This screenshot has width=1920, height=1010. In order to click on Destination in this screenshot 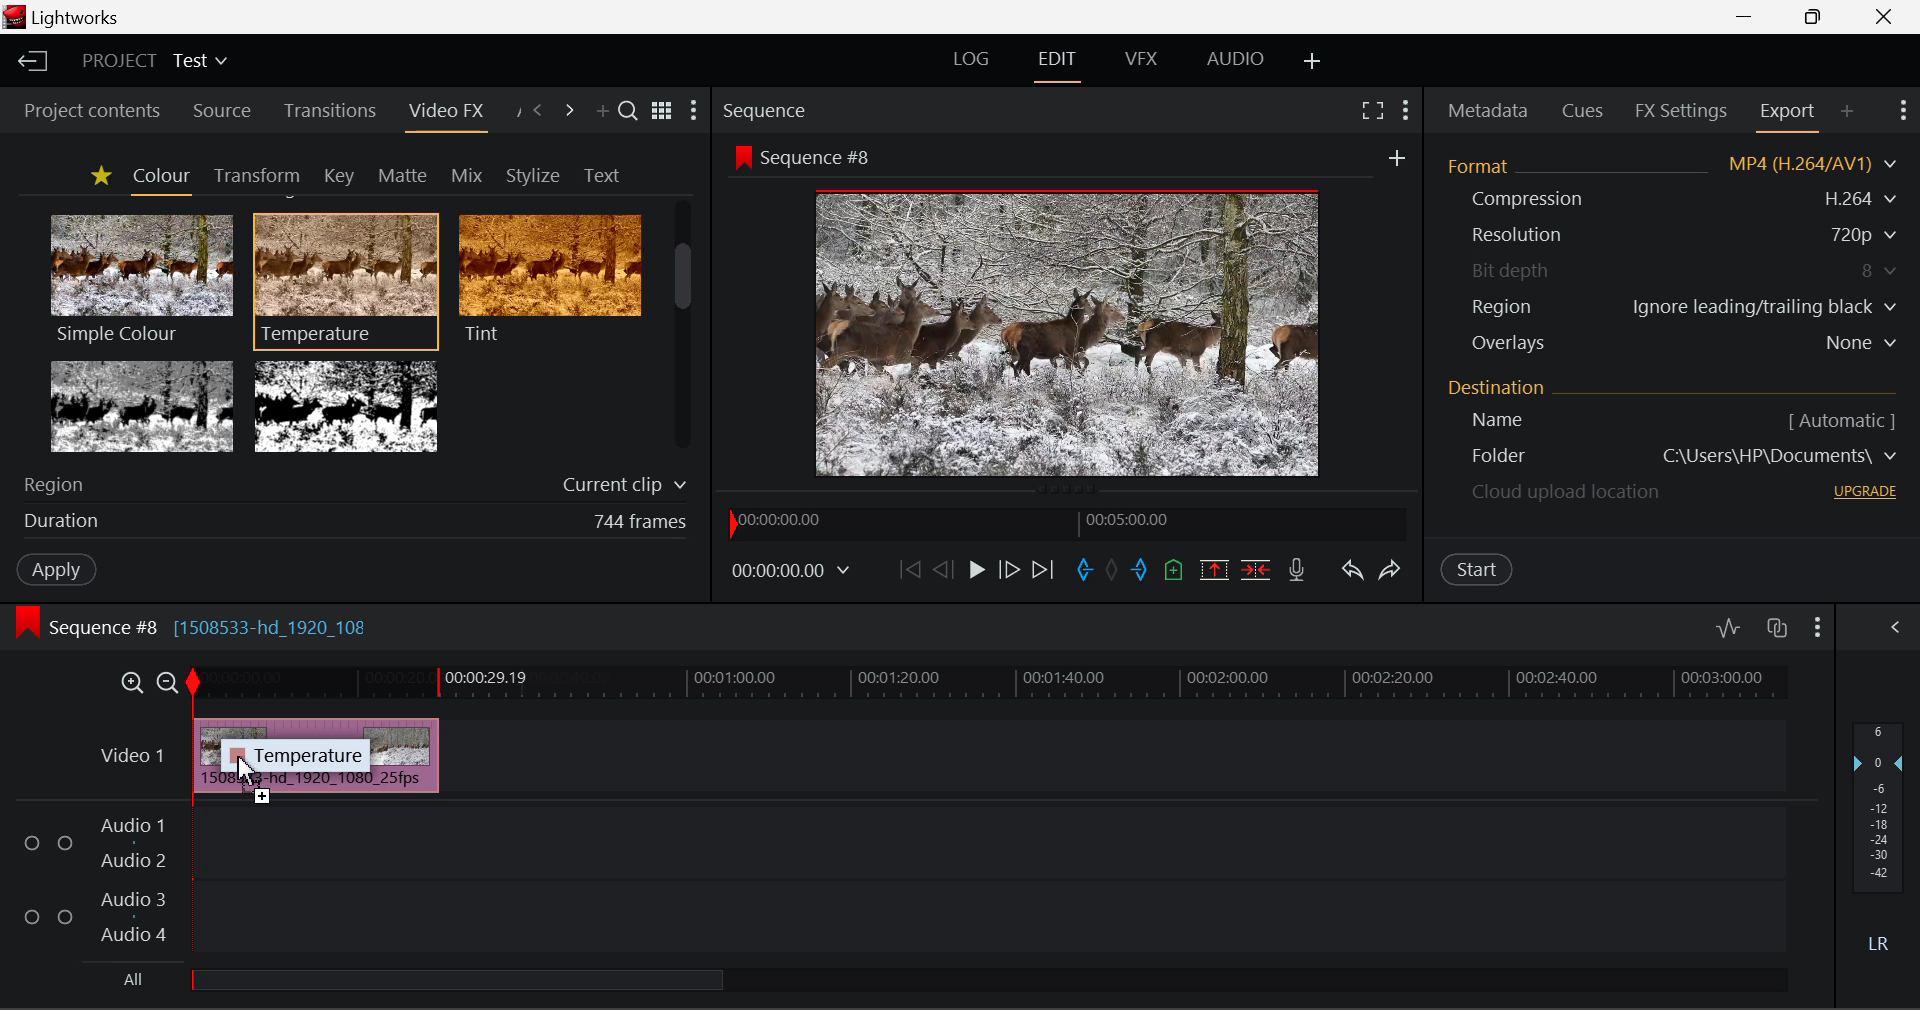, I will do `click(1499, 386)`.